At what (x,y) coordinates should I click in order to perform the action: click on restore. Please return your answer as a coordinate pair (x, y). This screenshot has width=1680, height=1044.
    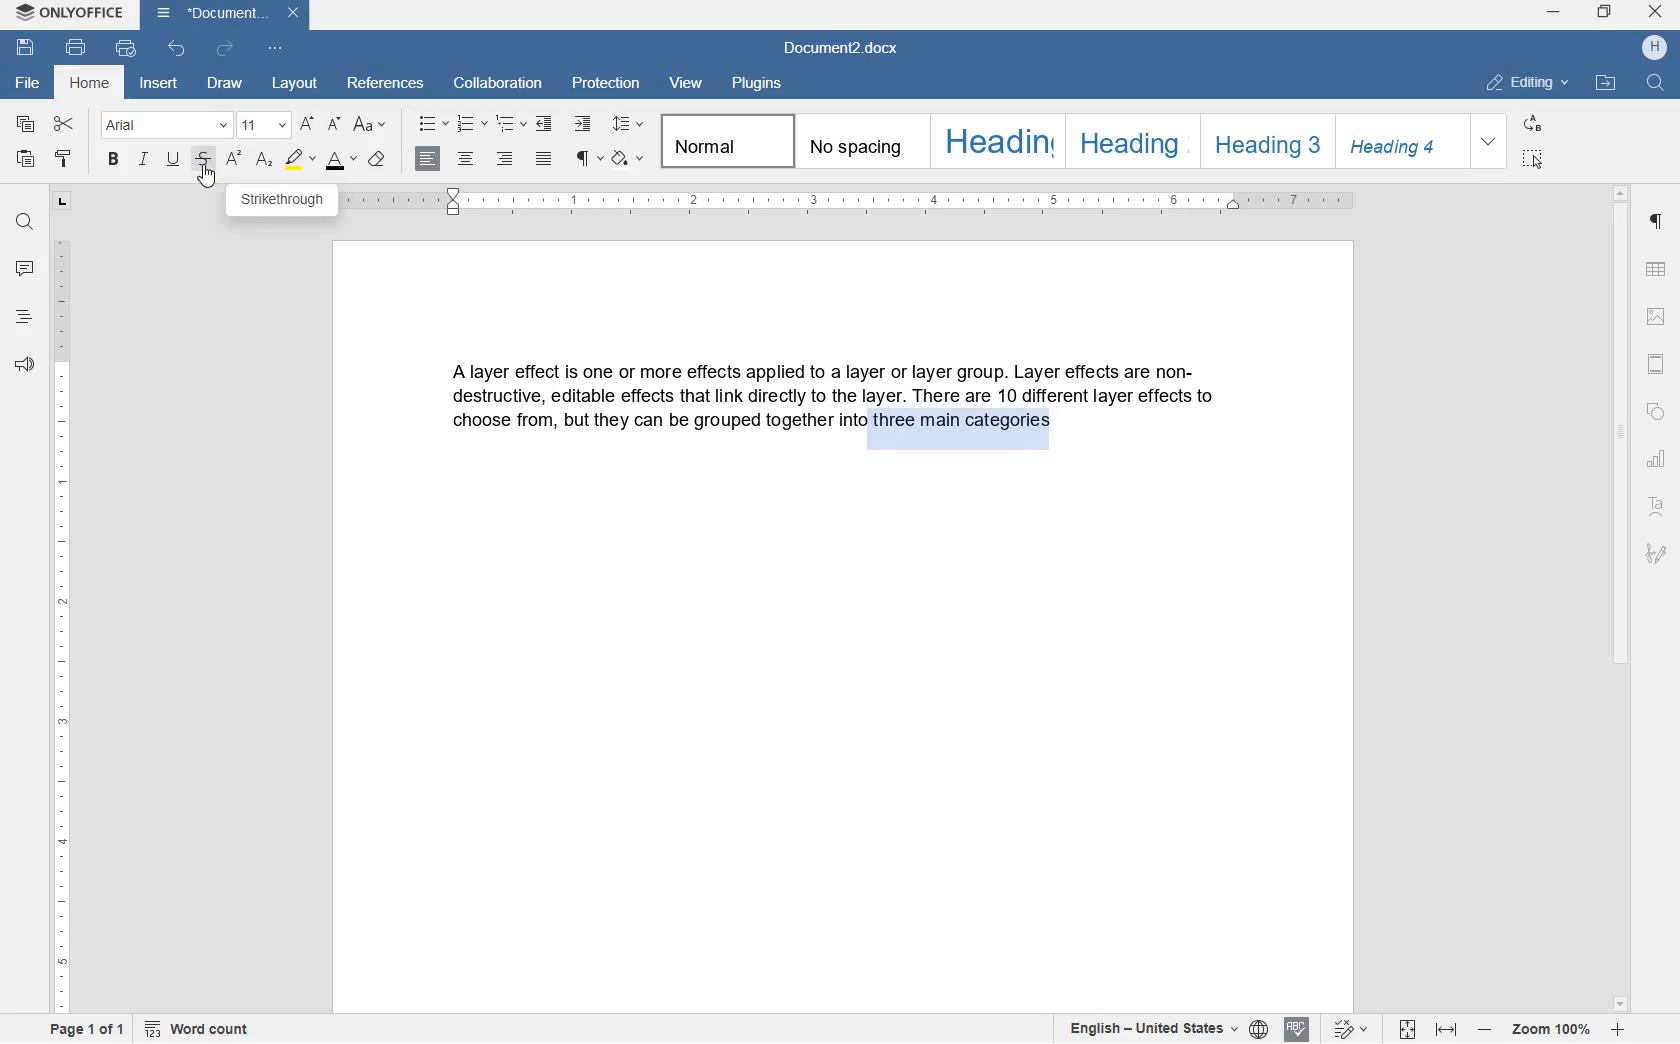
    Looking at the image, I should click on (1603, 13).